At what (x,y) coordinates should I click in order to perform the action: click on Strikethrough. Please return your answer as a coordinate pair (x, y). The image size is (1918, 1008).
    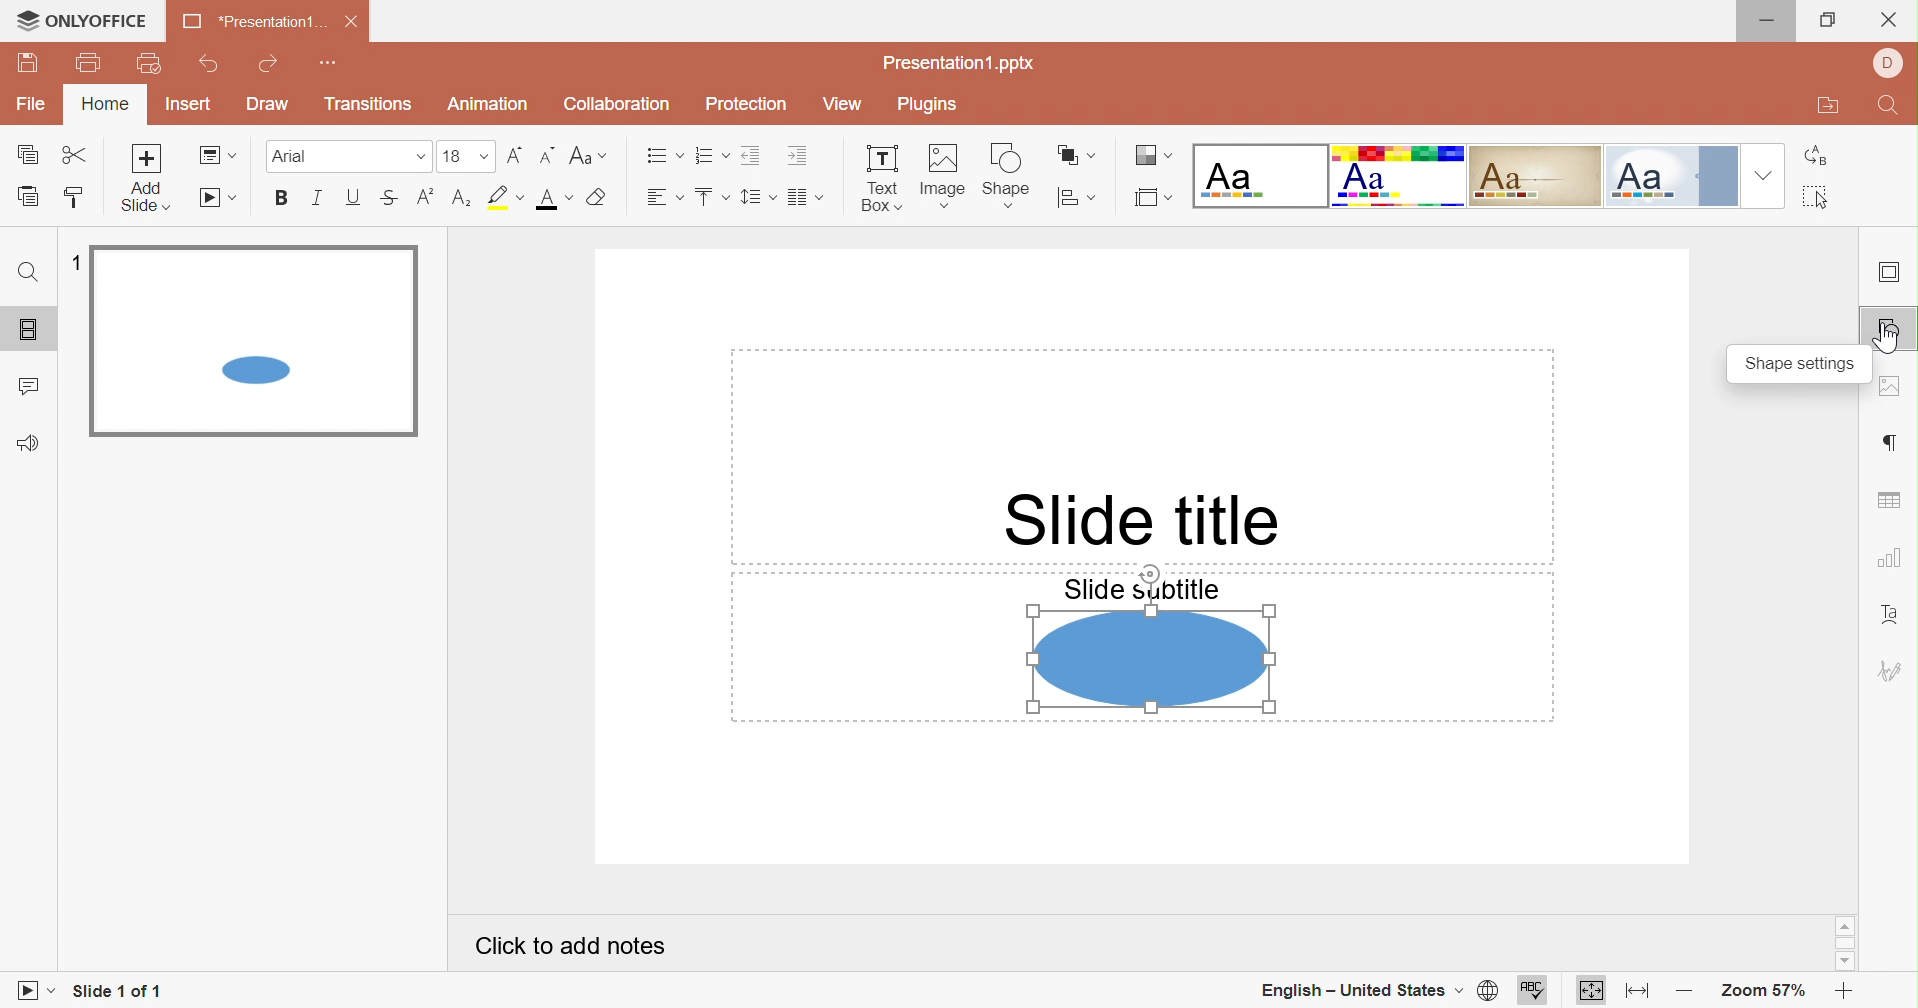
    Looking at the image, I should click on (390, 199).